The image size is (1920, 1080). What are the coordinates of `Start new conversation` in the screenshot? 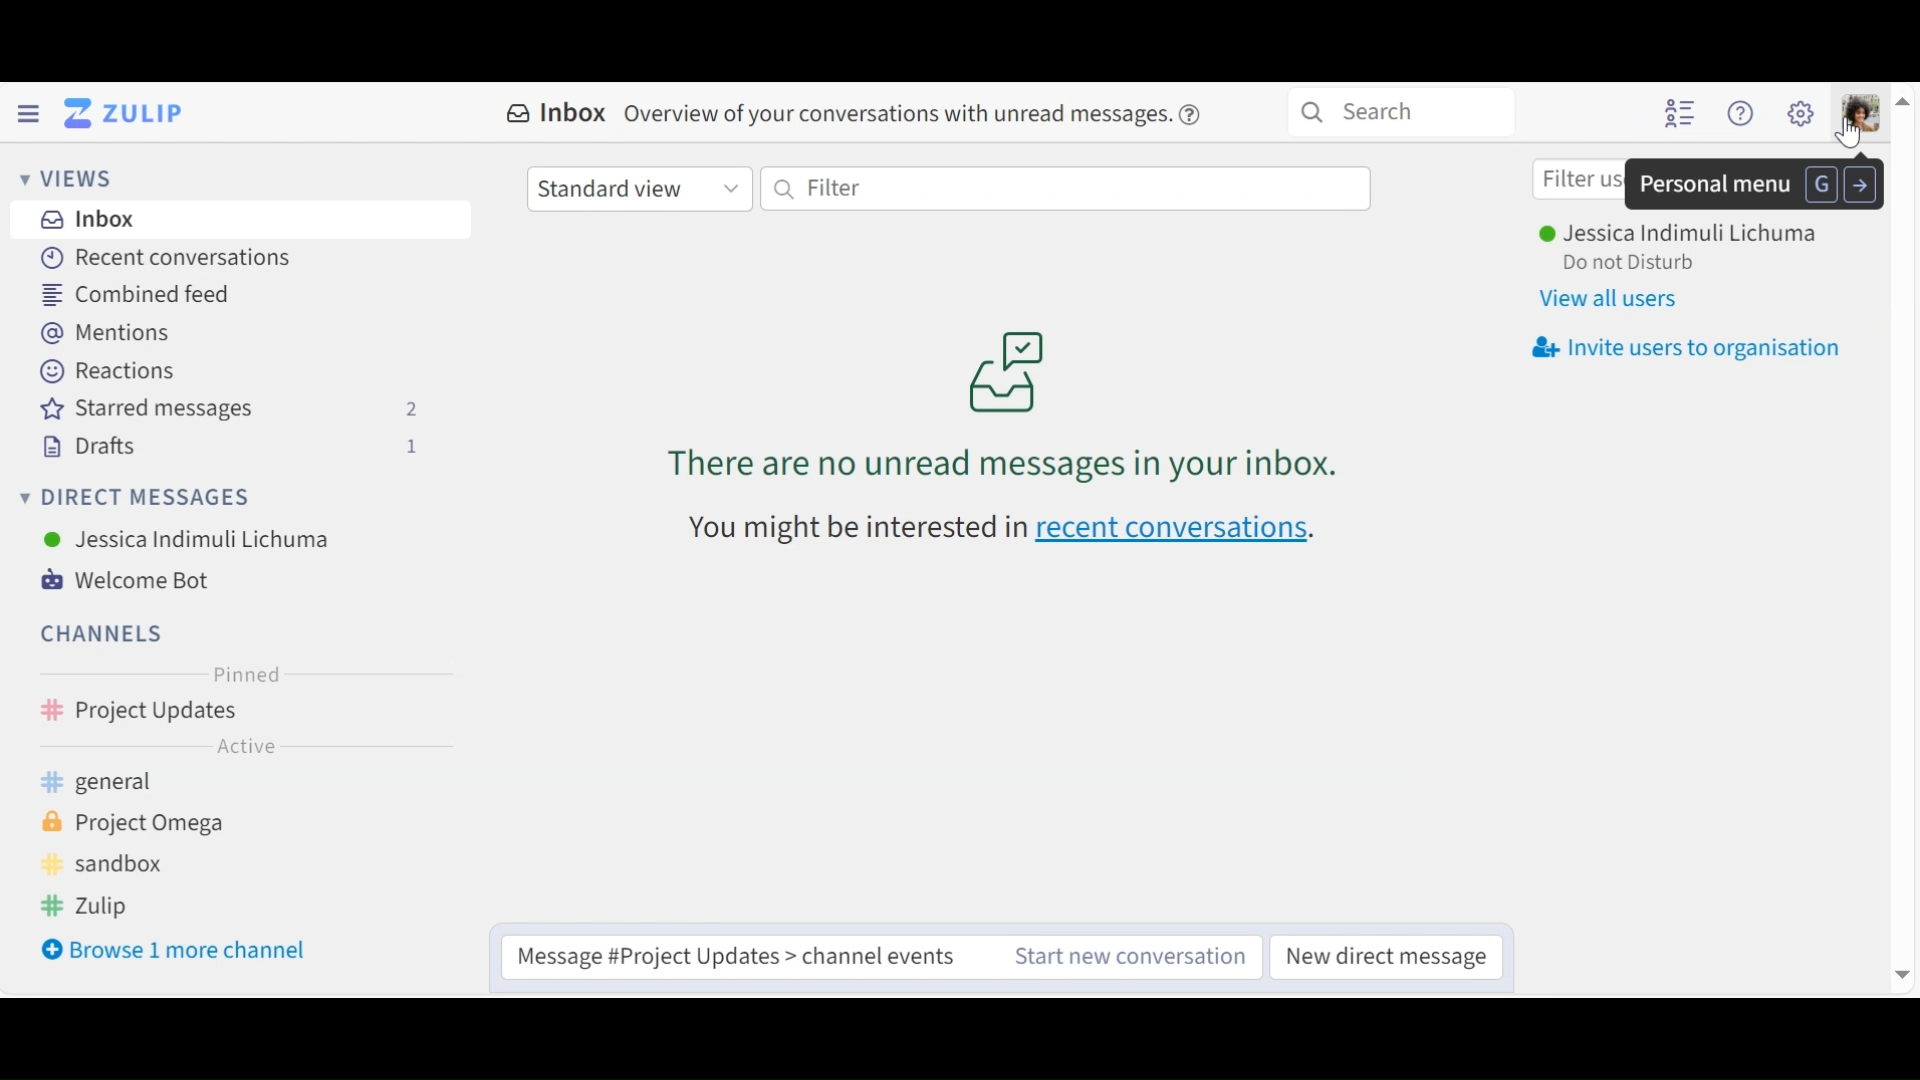 It's located at (1112, 957).